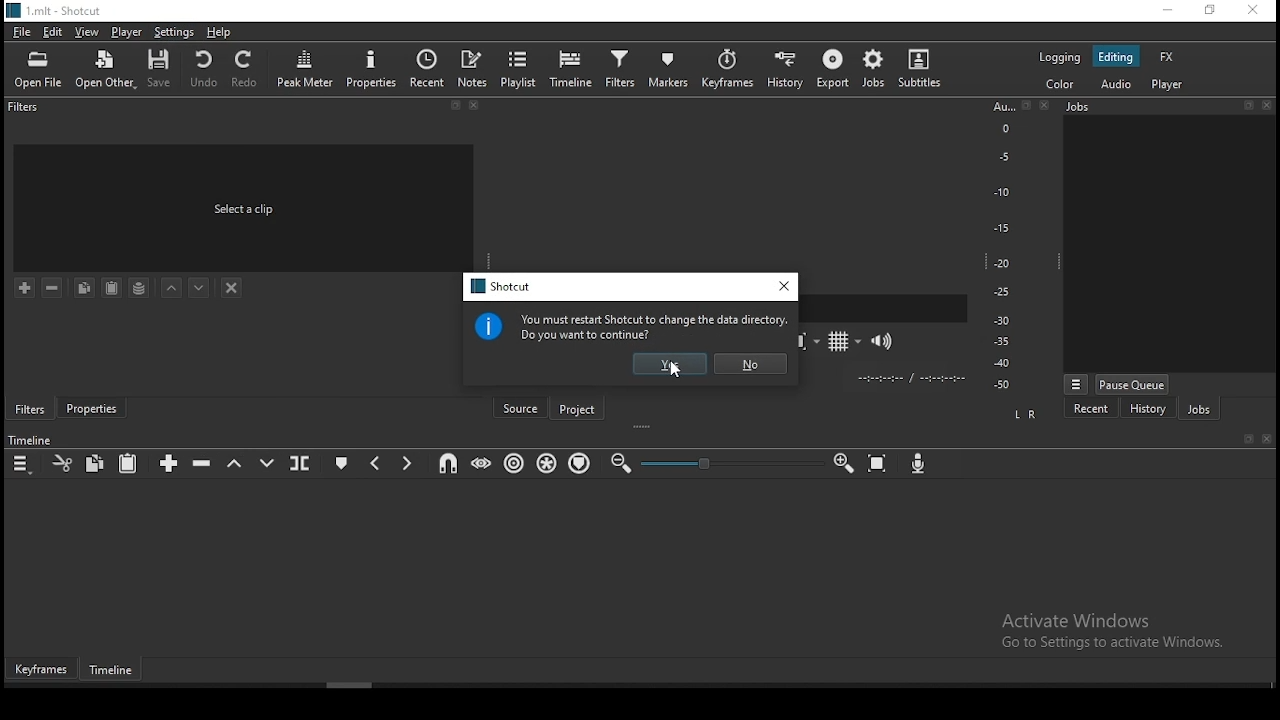 The image size is (1280, 720). I want to click on You must restart Shotcut to change the data directory.
BO you want to continue?, so click(655, 327).